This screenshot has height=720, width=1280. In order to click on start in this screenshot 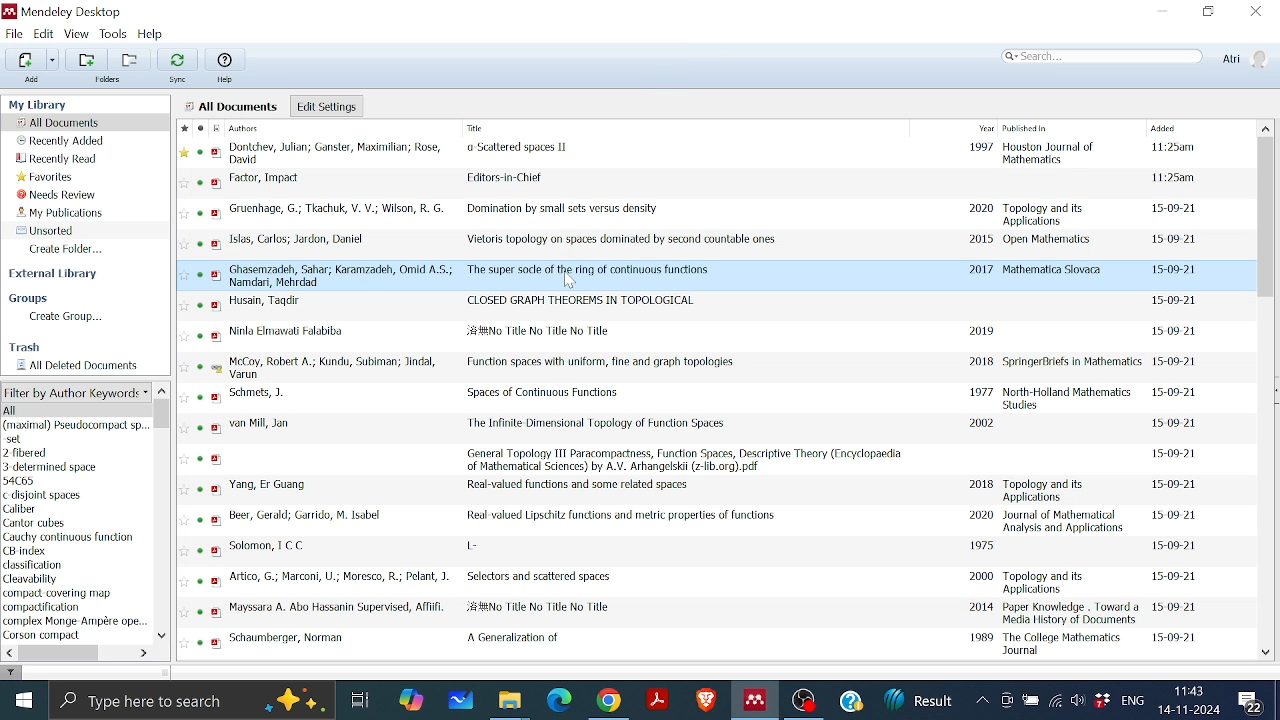, I will do `click(22, 698)`.